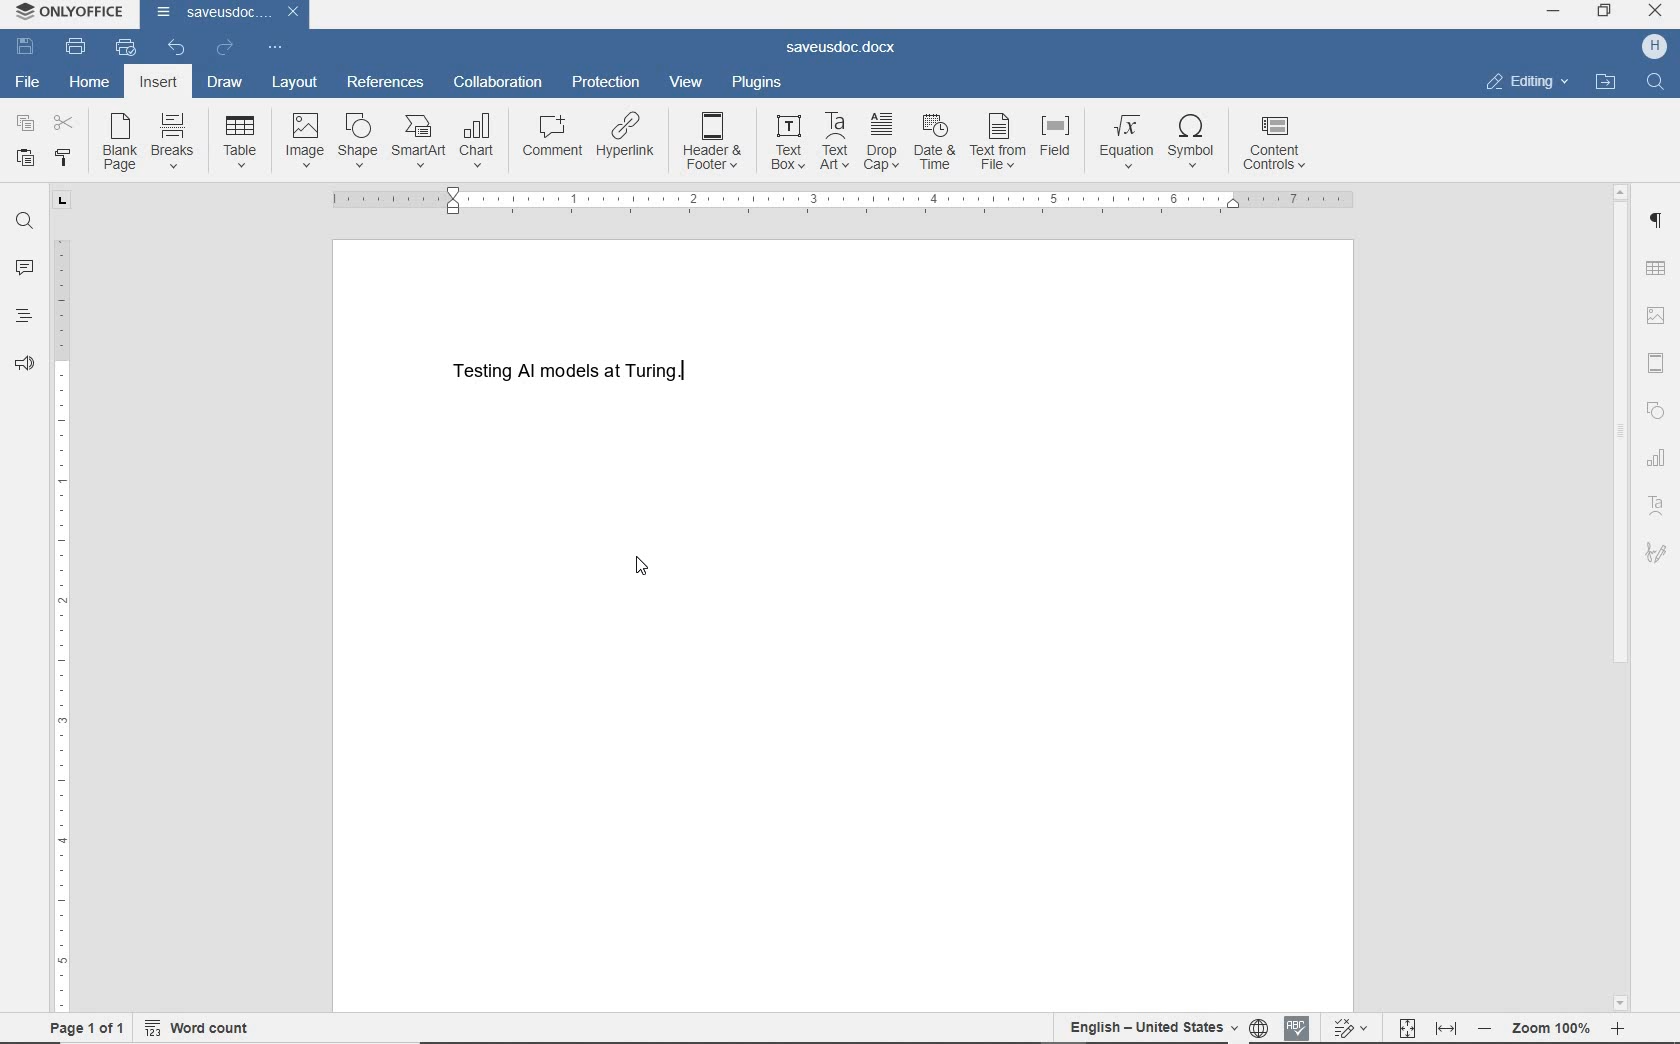  Describe the element at coordinates (24, 222) in the screenshot. I see `find` at that location.